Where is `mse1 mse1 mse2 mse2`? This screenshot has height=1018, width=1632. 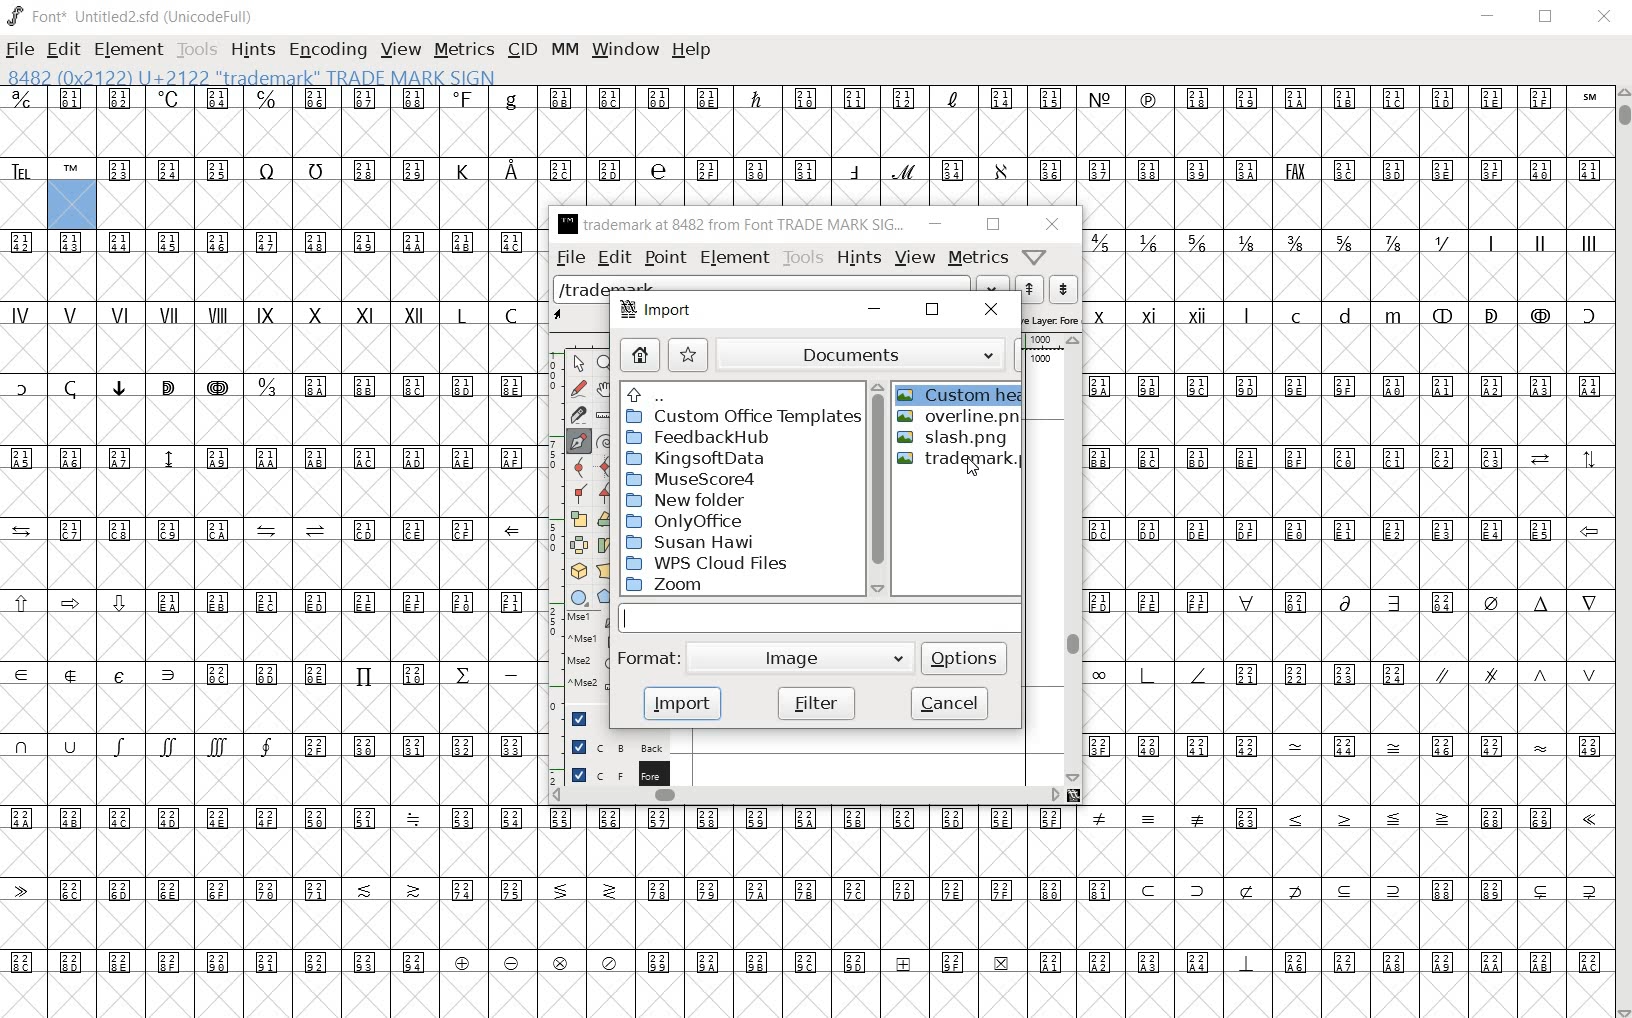 mse1 mse1 mse2 mse2 is located at coordinates (577, 653).